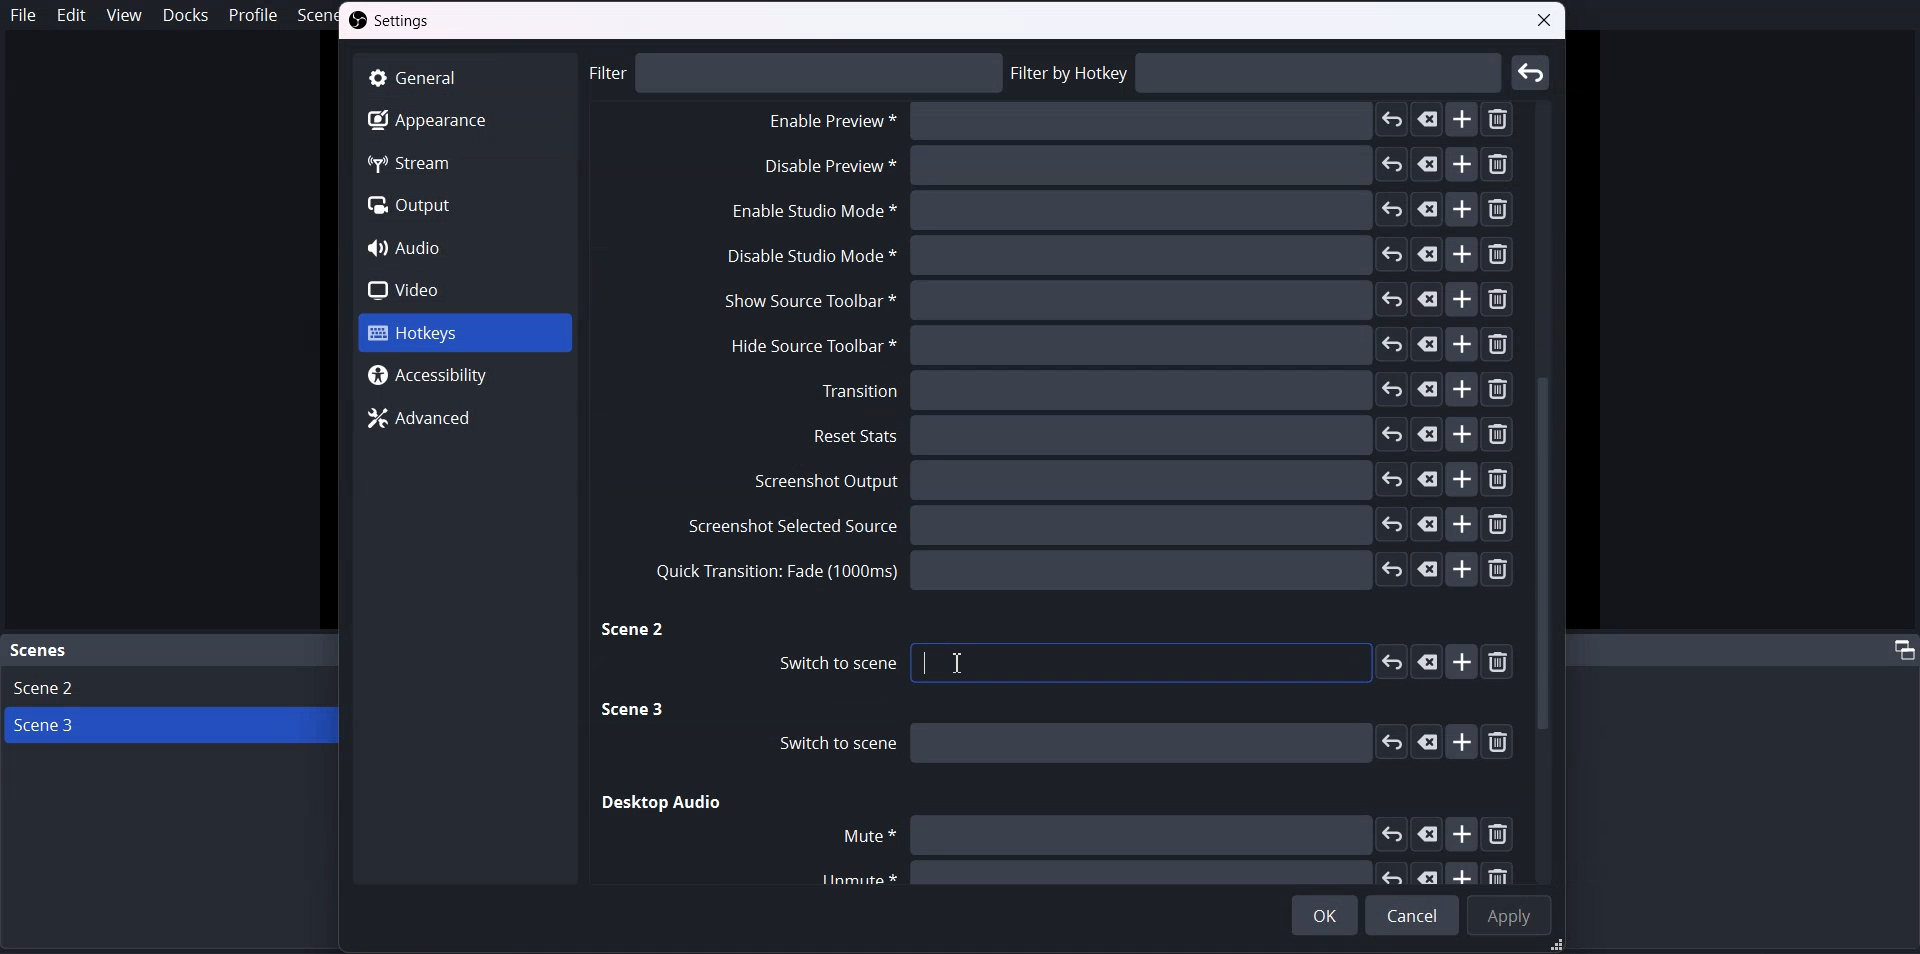 Image resolution: width=1920 pixels, height=954 pixels. Describe the element at coordinates (463, 162) in the screenshot. I see `Stream` at that location.